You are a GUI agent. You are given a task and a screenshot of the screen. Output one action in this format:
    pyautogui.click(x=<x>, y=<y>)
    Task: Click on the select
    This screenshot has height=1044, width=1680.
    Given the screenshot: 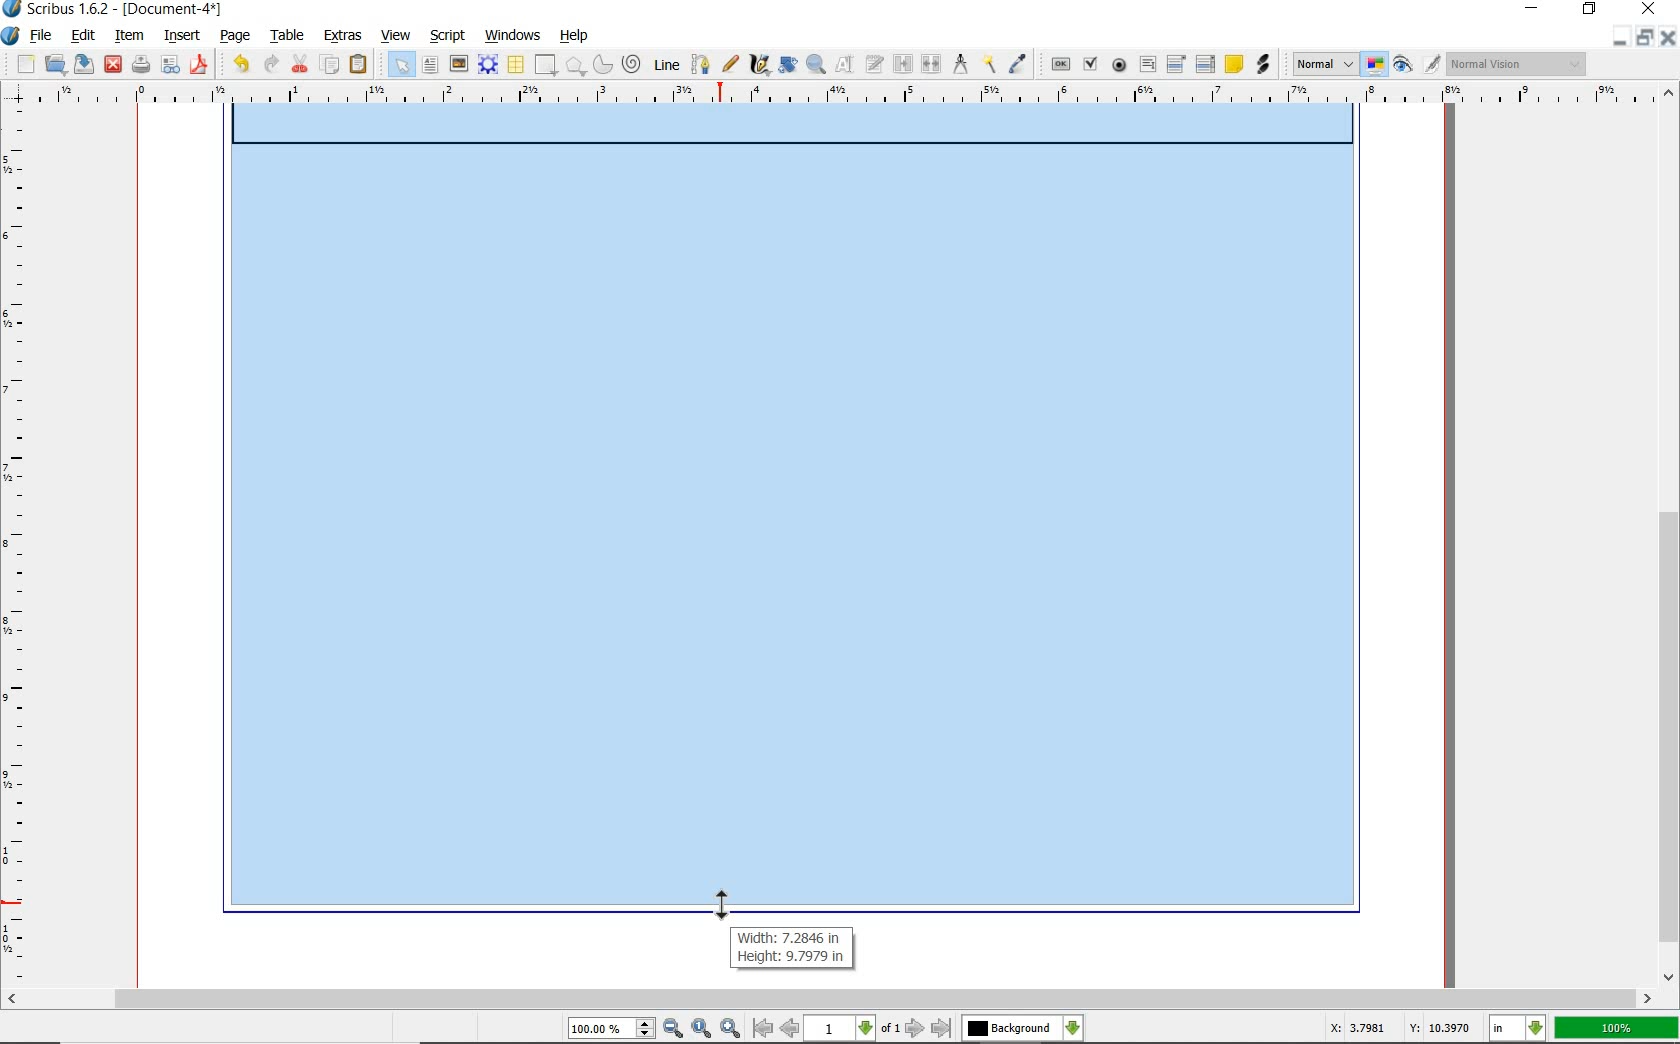 What is the action you would take?
    pyautogui.click(x=399, y=63)
    